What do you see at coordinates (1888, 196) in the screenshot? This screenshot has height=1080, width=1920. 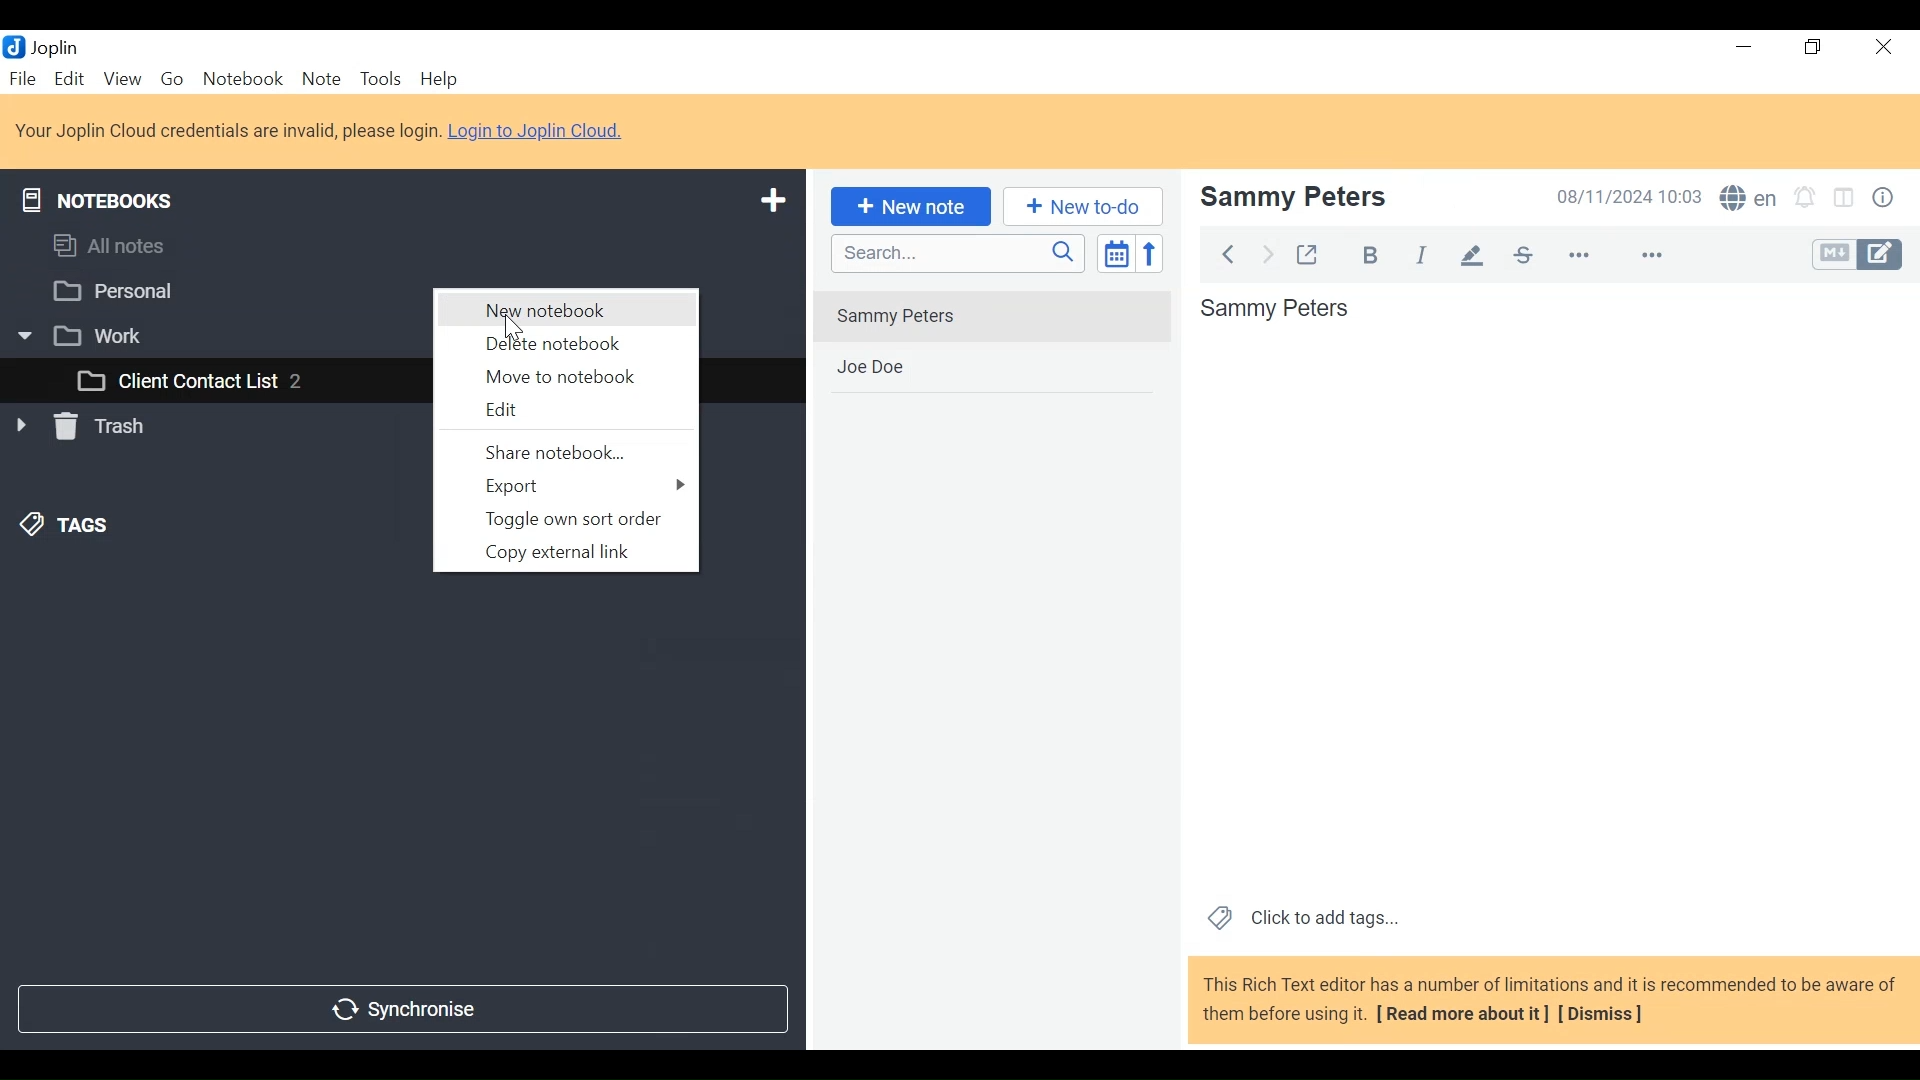 I see `` at bounding box center [1888, 196].